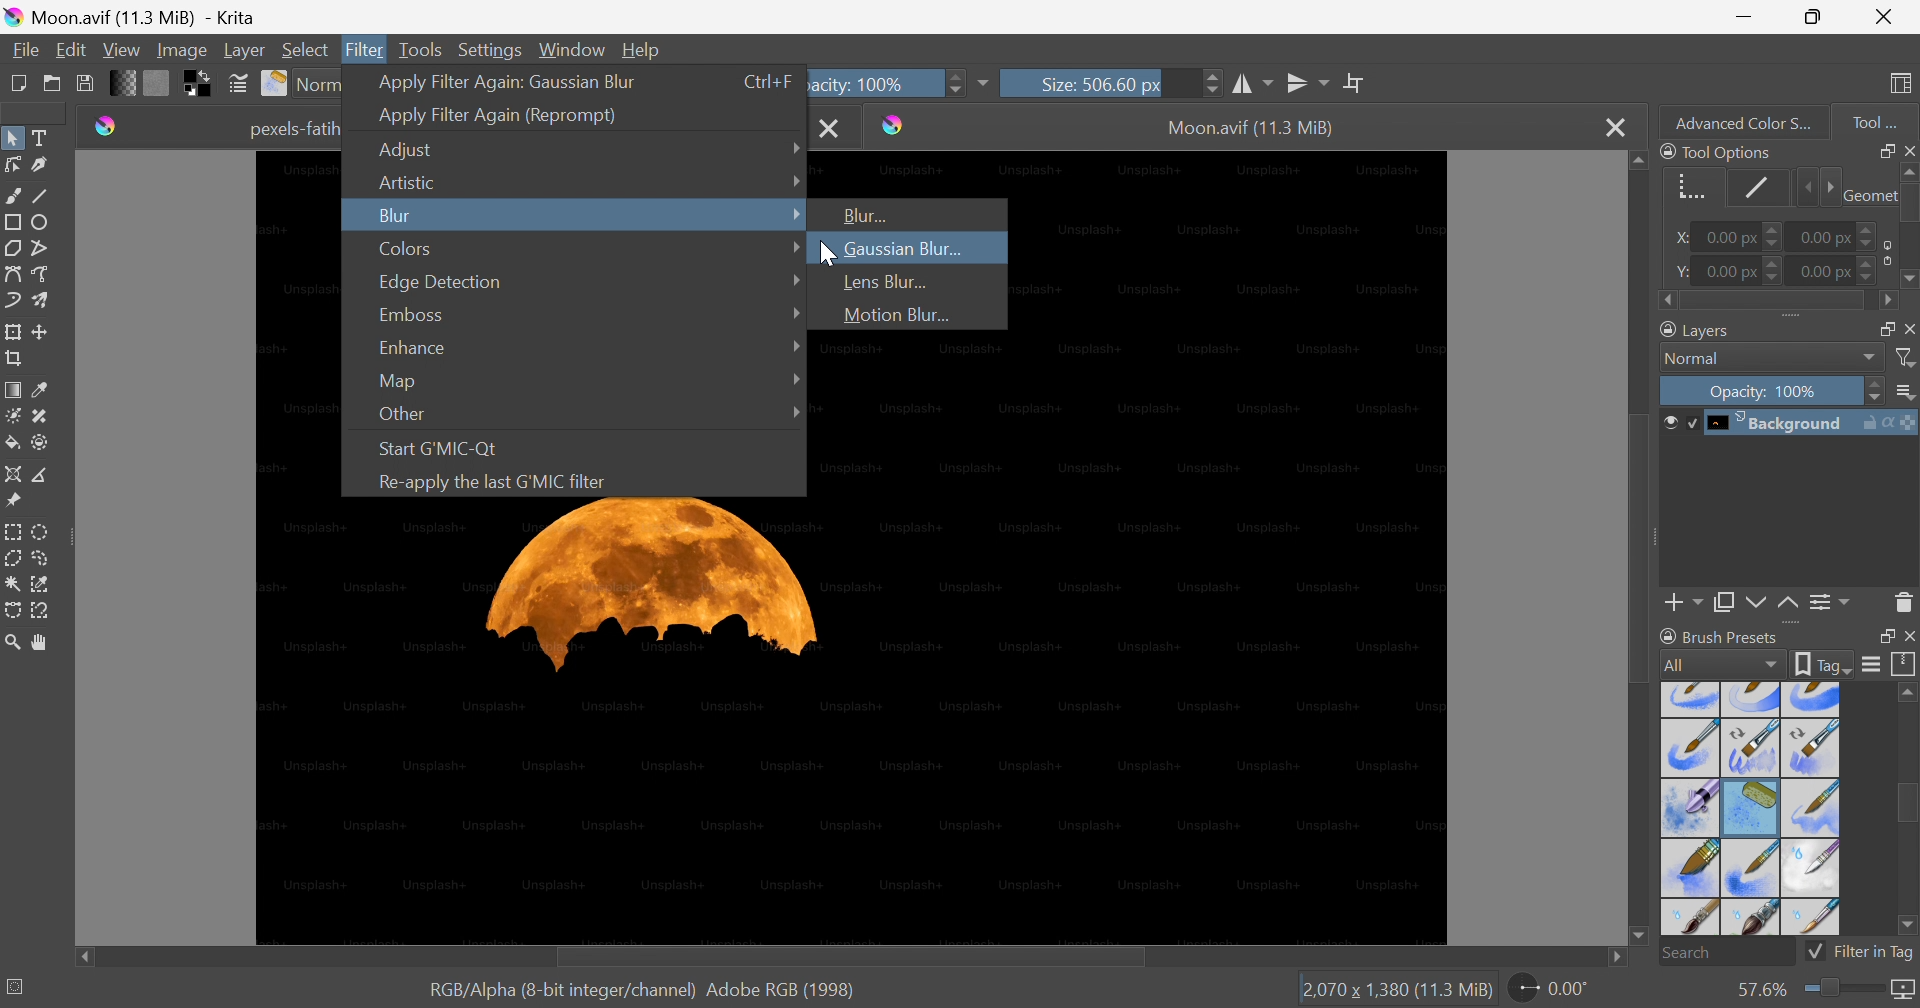  I want to click on Previous, so click(1802, 188).